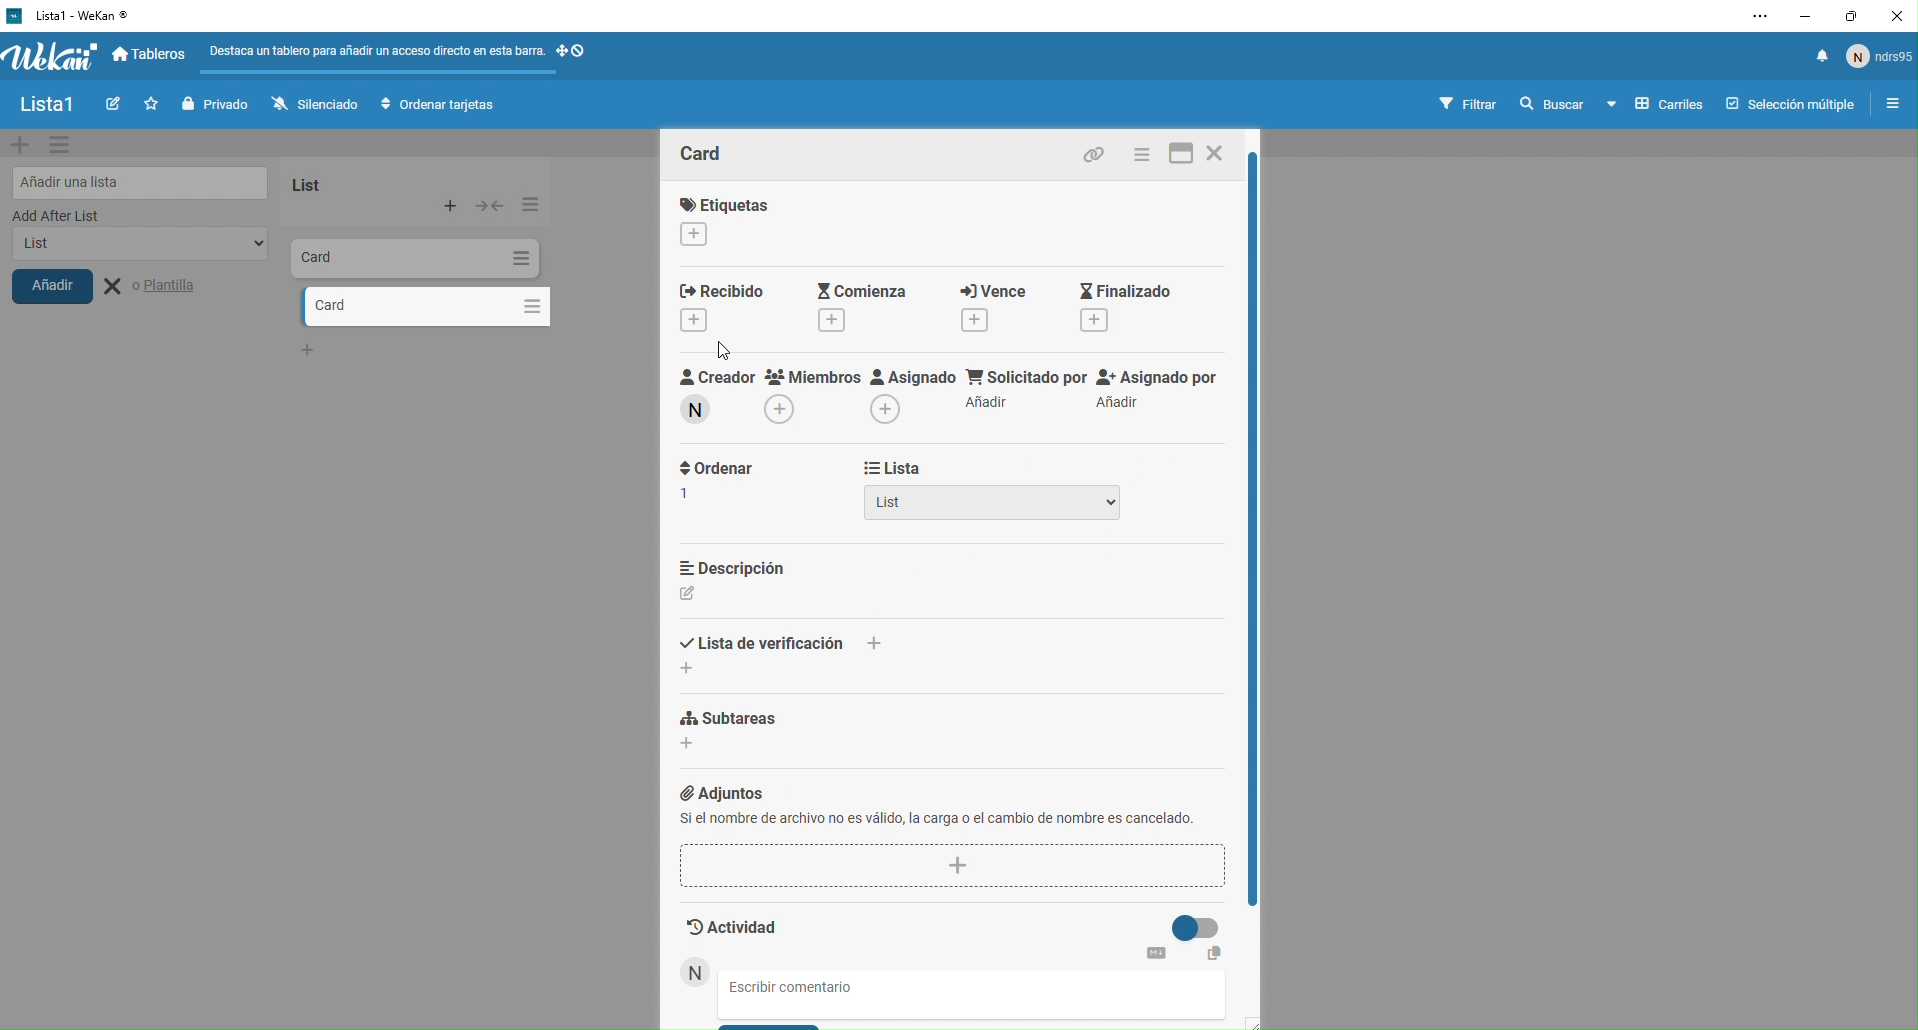  Describe the element at coordinates (310, 104) in the screenshot. I see `silenciado` at that location.